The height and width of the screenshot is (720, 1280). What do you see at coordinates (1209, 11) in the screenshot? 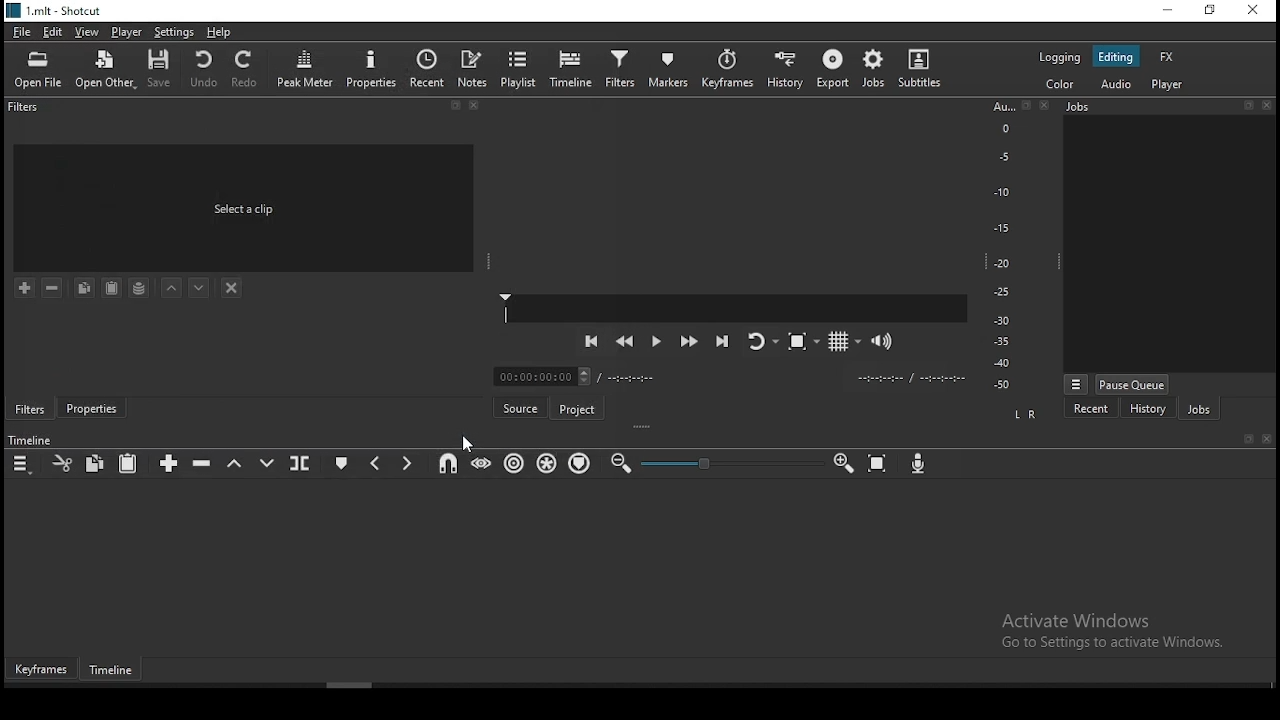
I see `restore` at bounding box center [1209, 11].